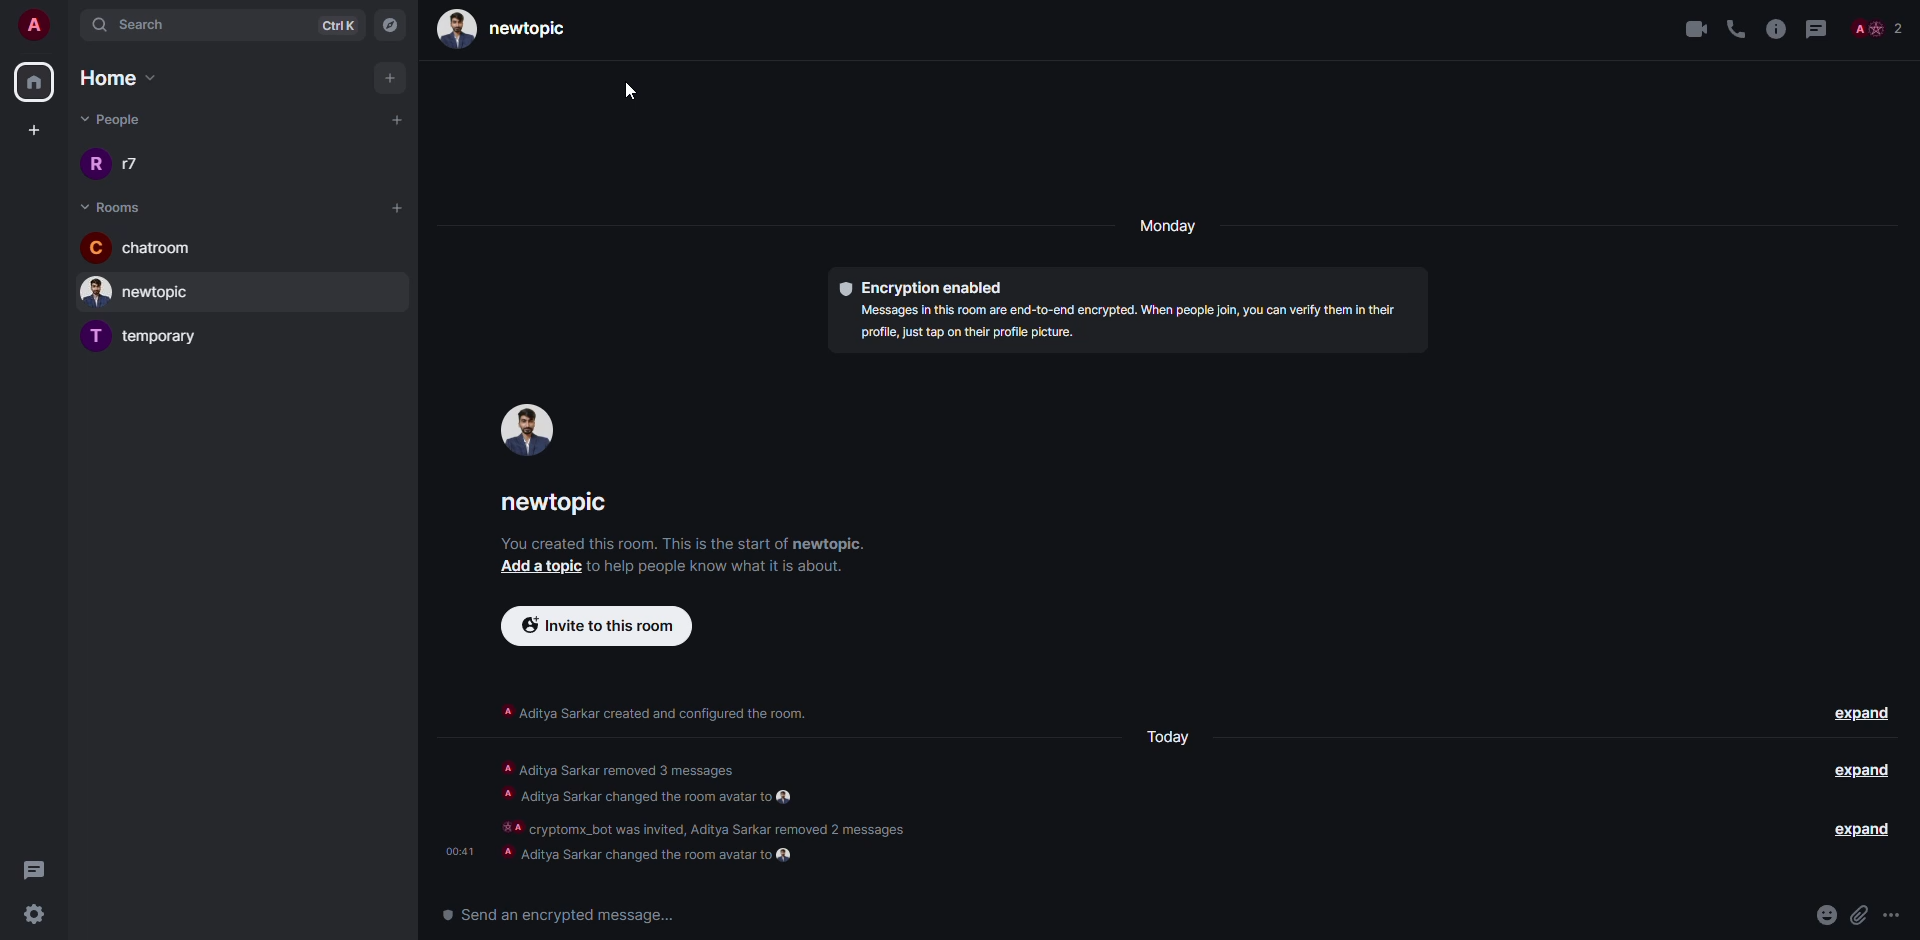  I want to click on send a encrypted message, so click(554, 914).